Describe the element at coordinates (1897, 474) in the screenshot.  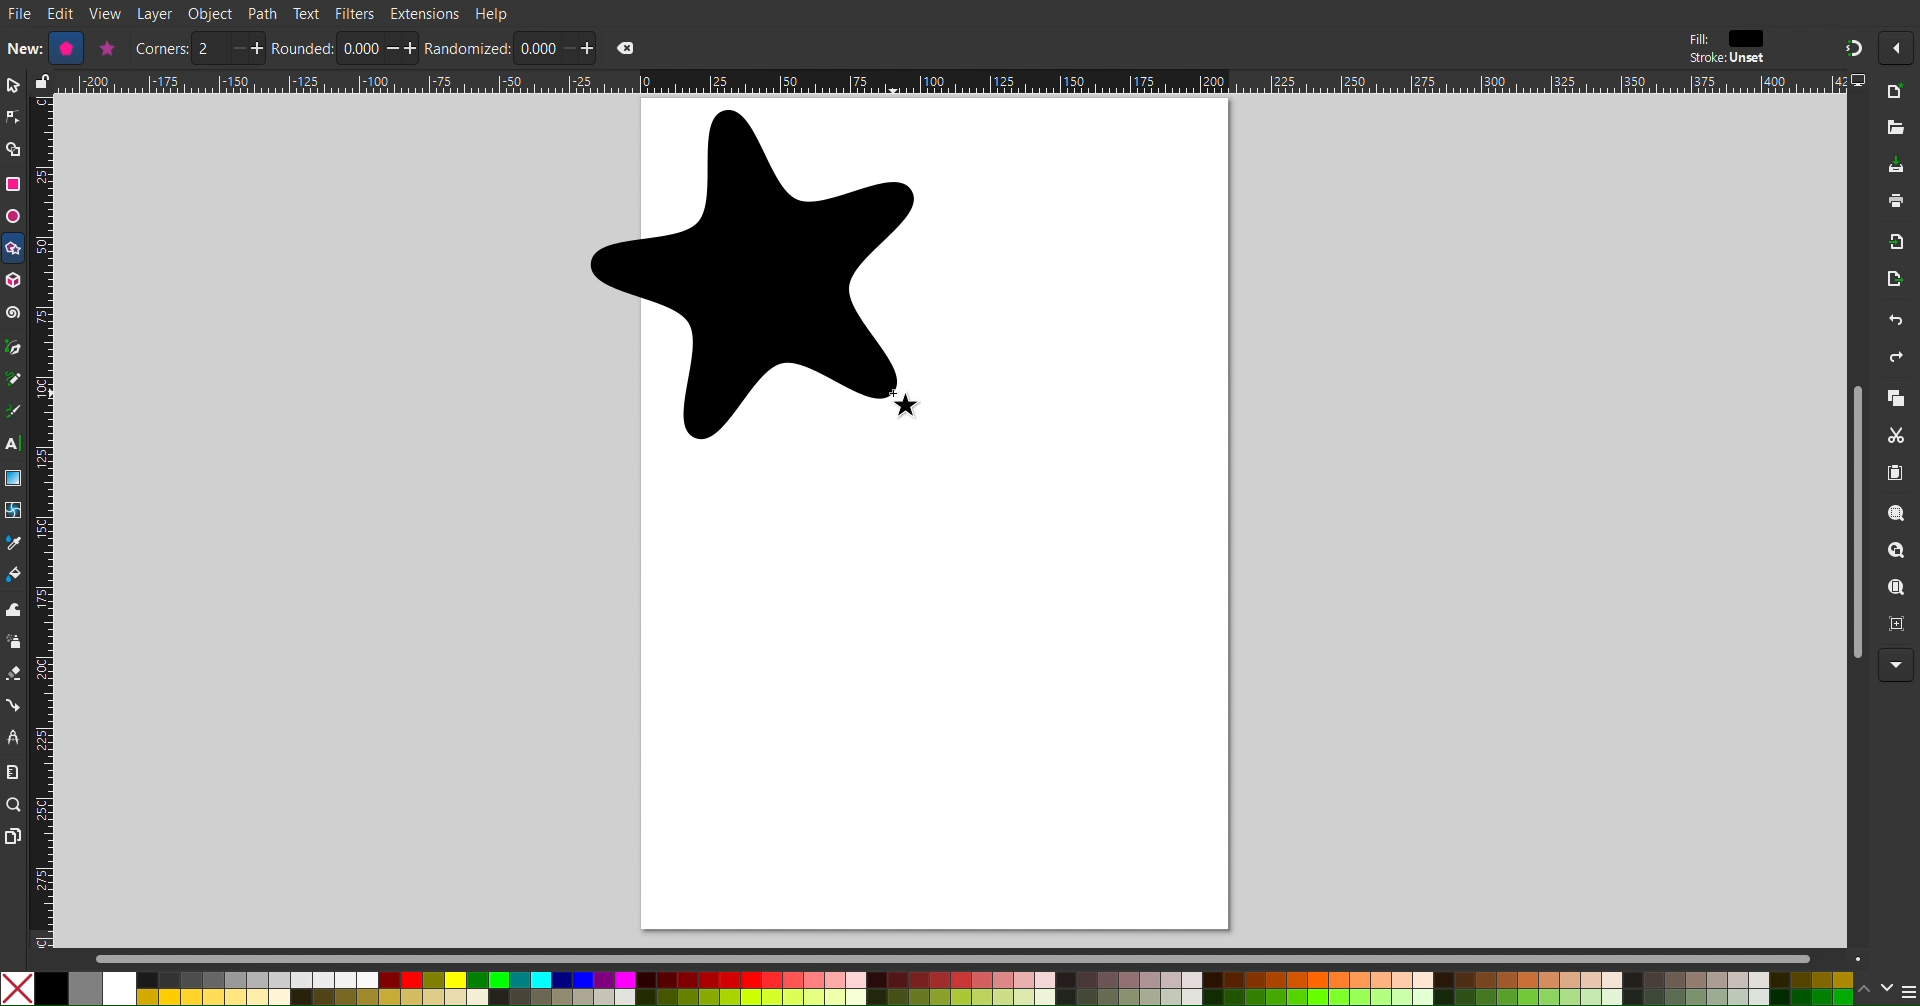
I see `Paste` at that location.